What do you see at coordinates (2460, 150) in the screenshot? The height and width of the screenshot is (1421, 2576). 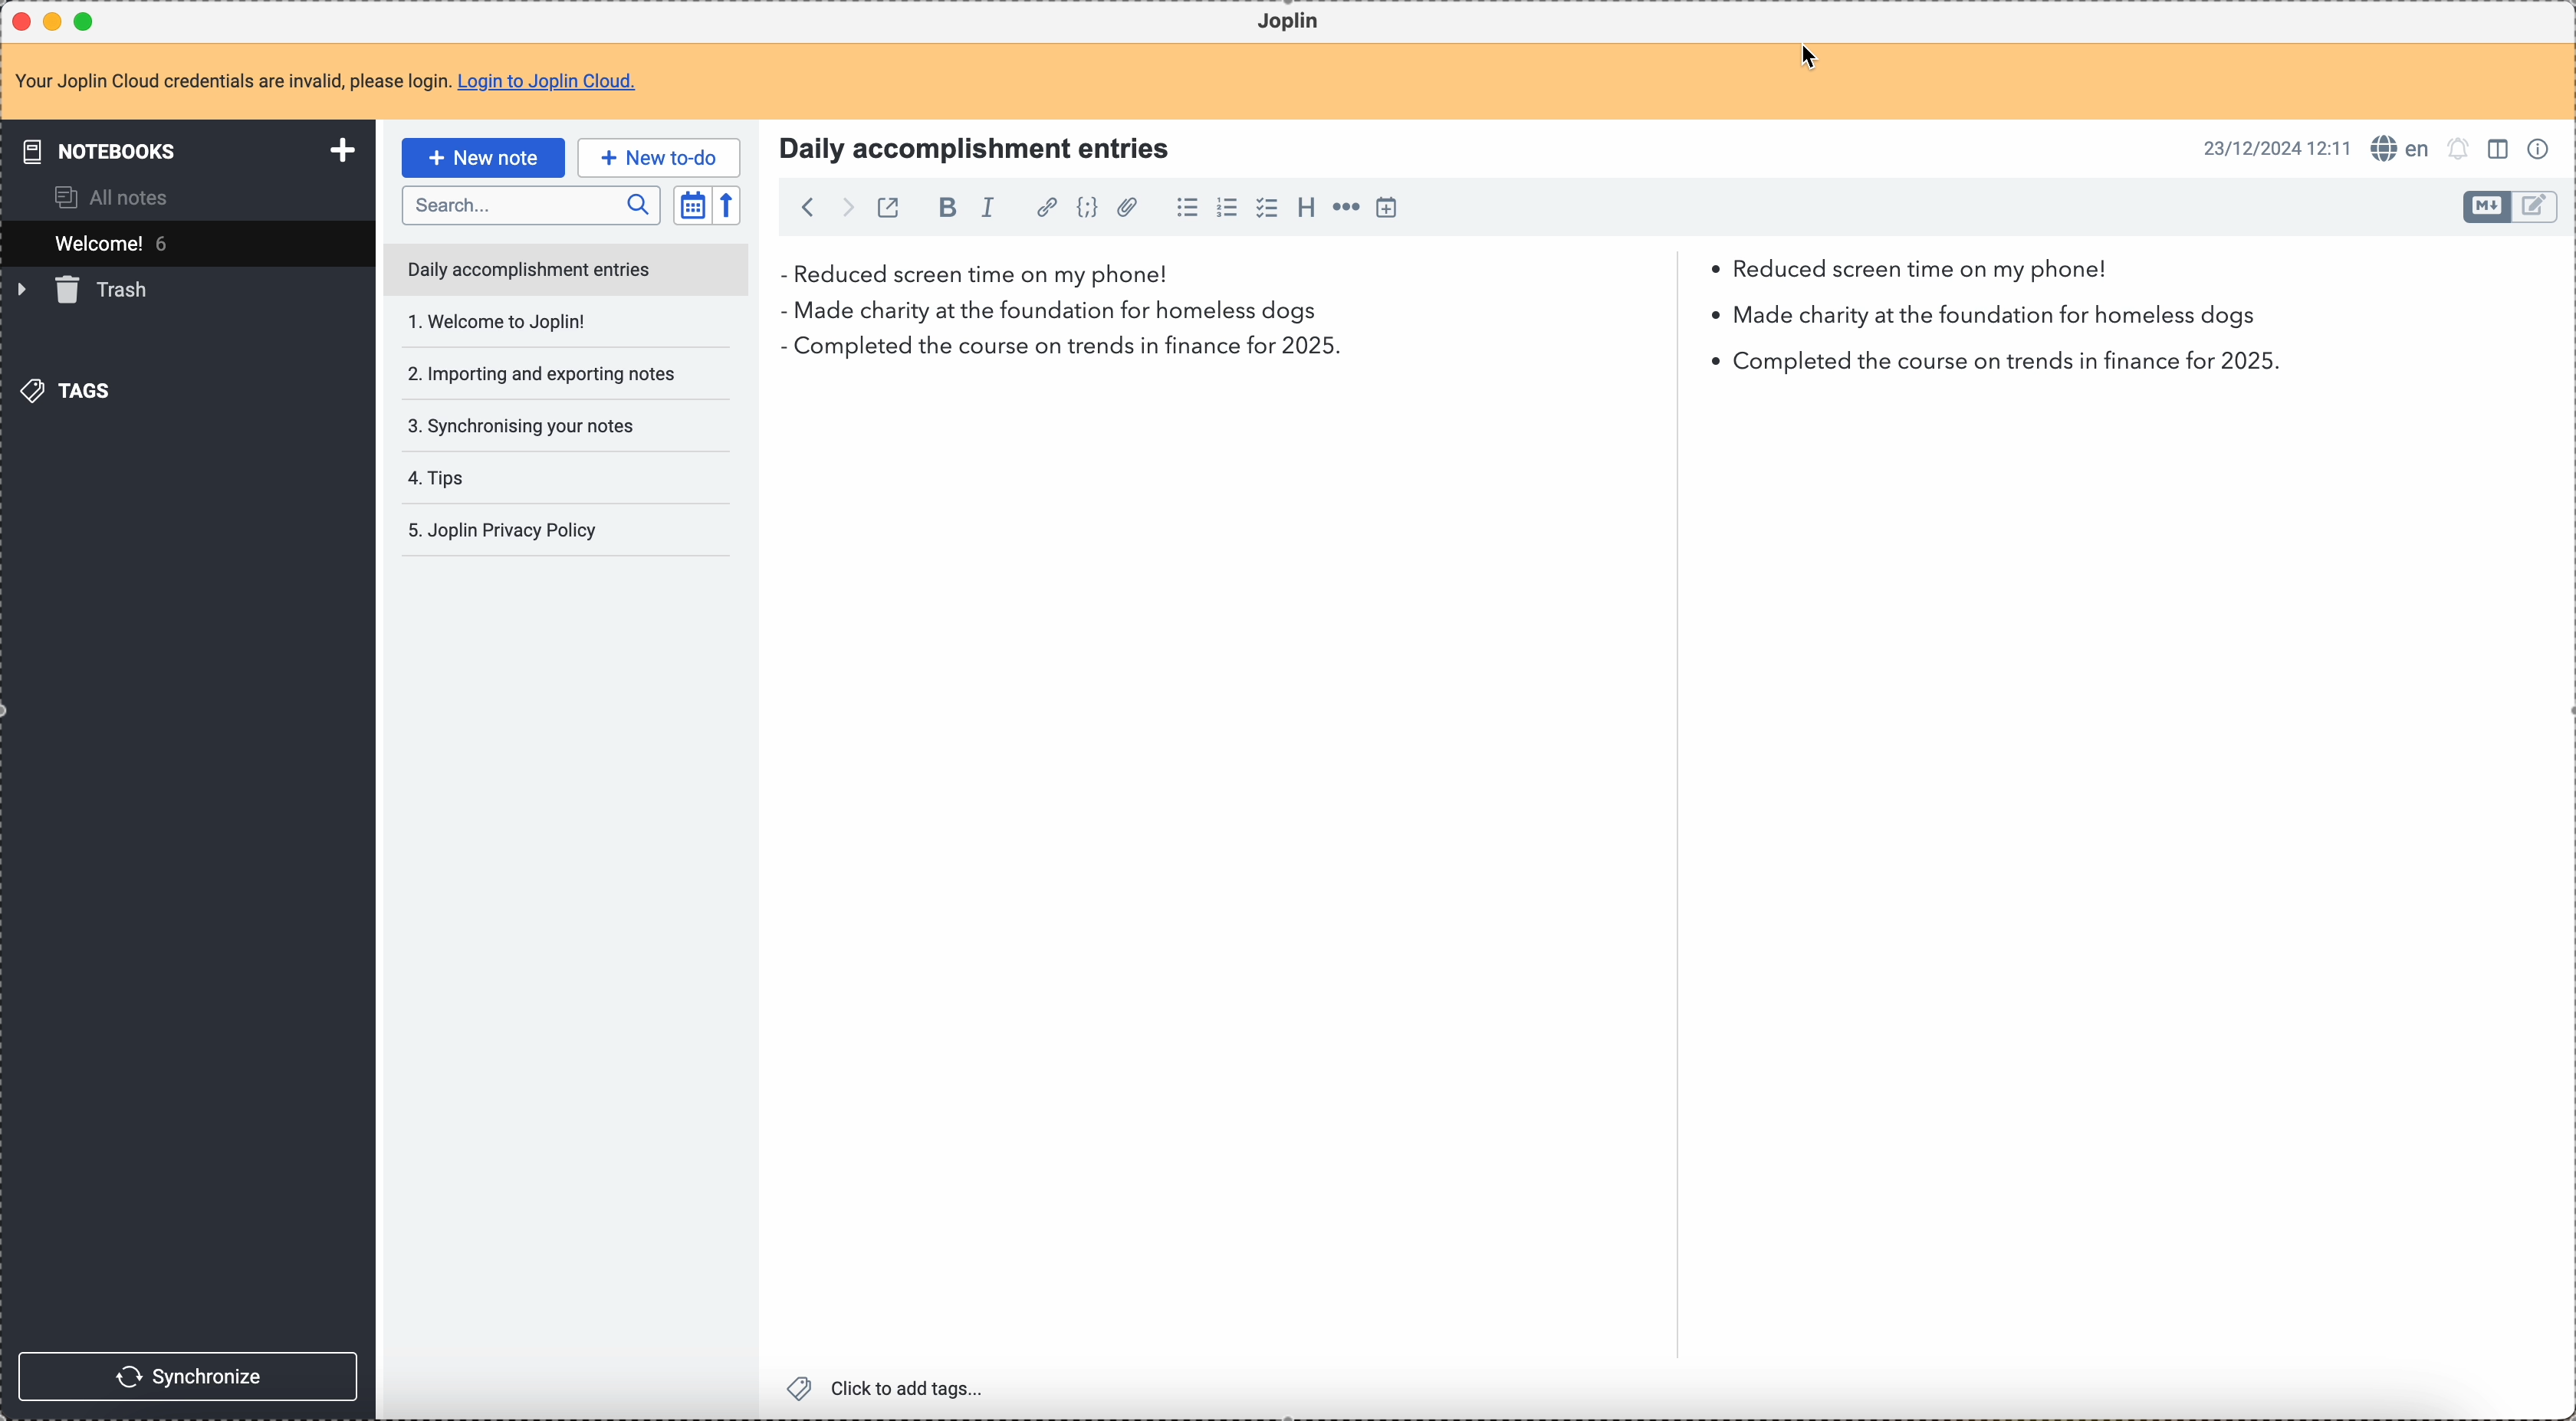 I see `set notifications` at bounding box center [2460, 150].